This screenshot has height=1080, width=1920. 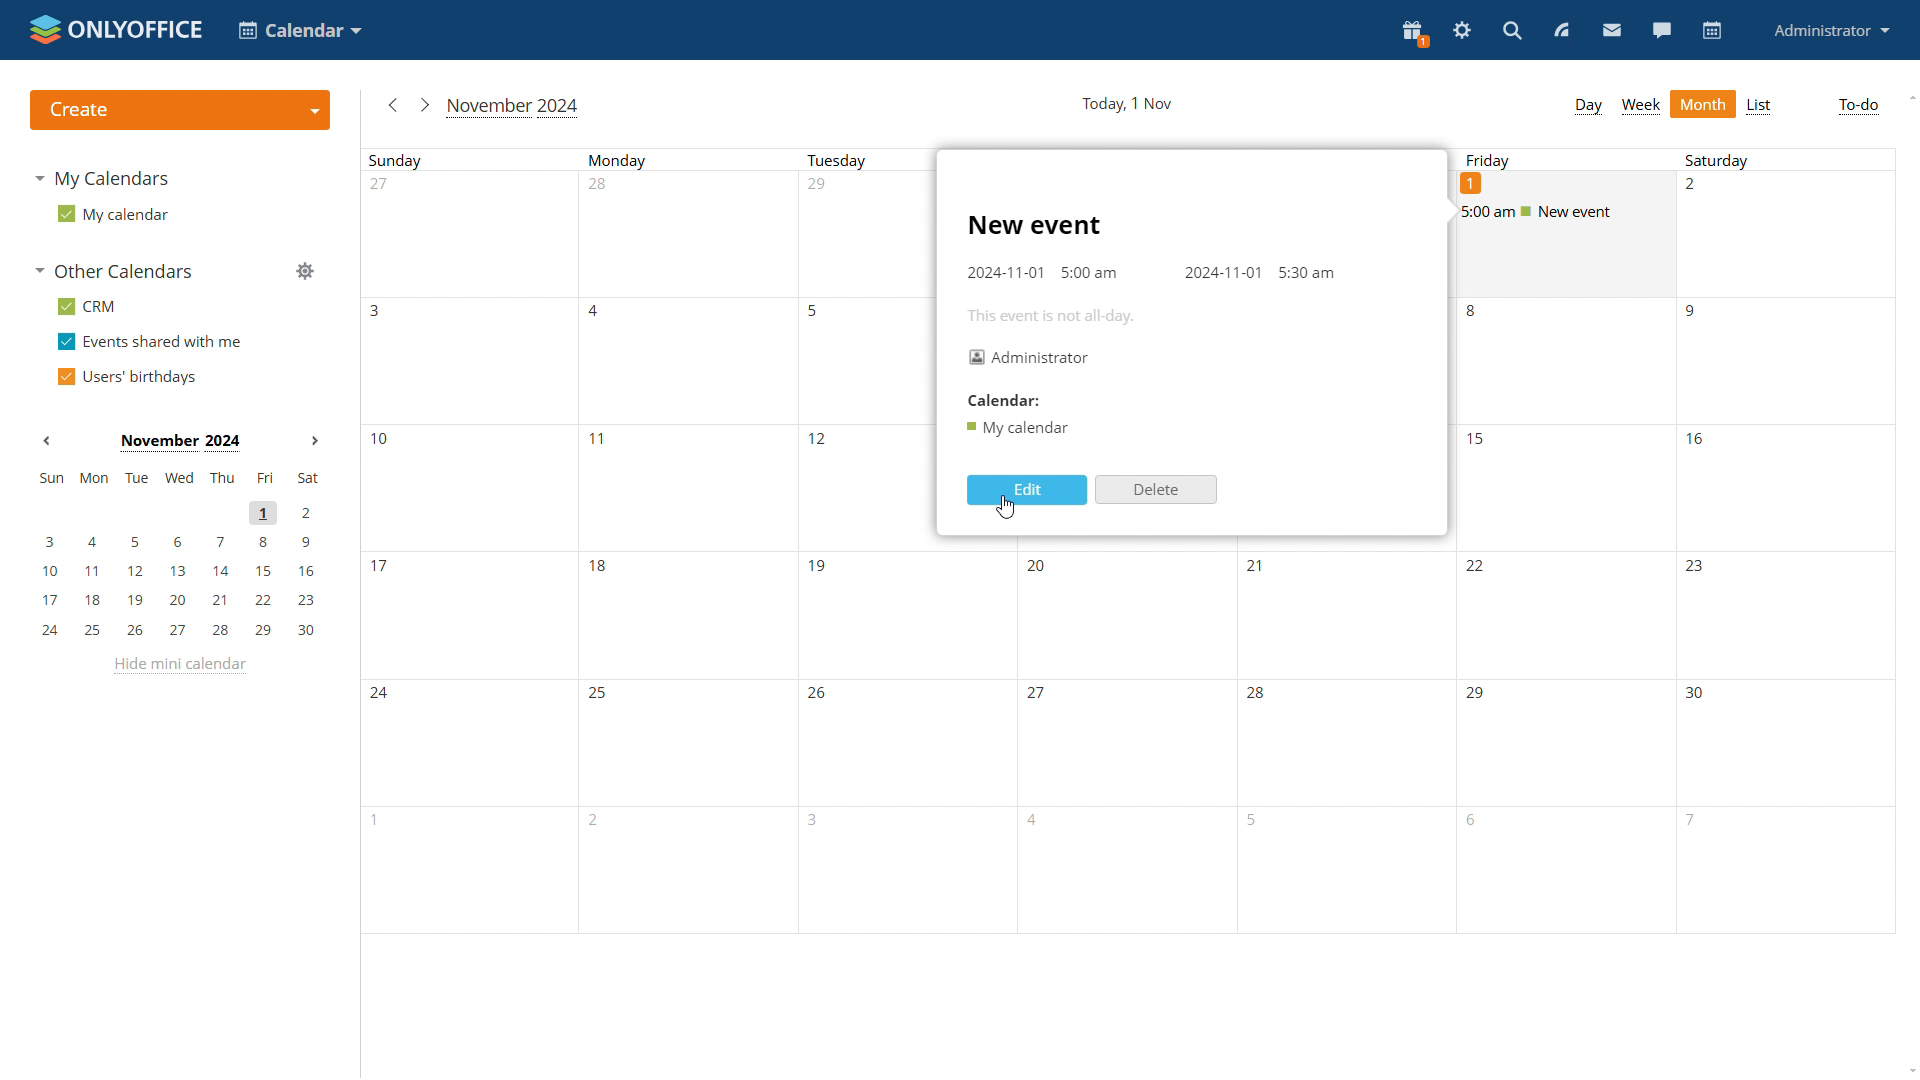 What do you see at coordinates (1712, 31) in the screenshot?
I see `calendar` at bounding box center [1712, 31].